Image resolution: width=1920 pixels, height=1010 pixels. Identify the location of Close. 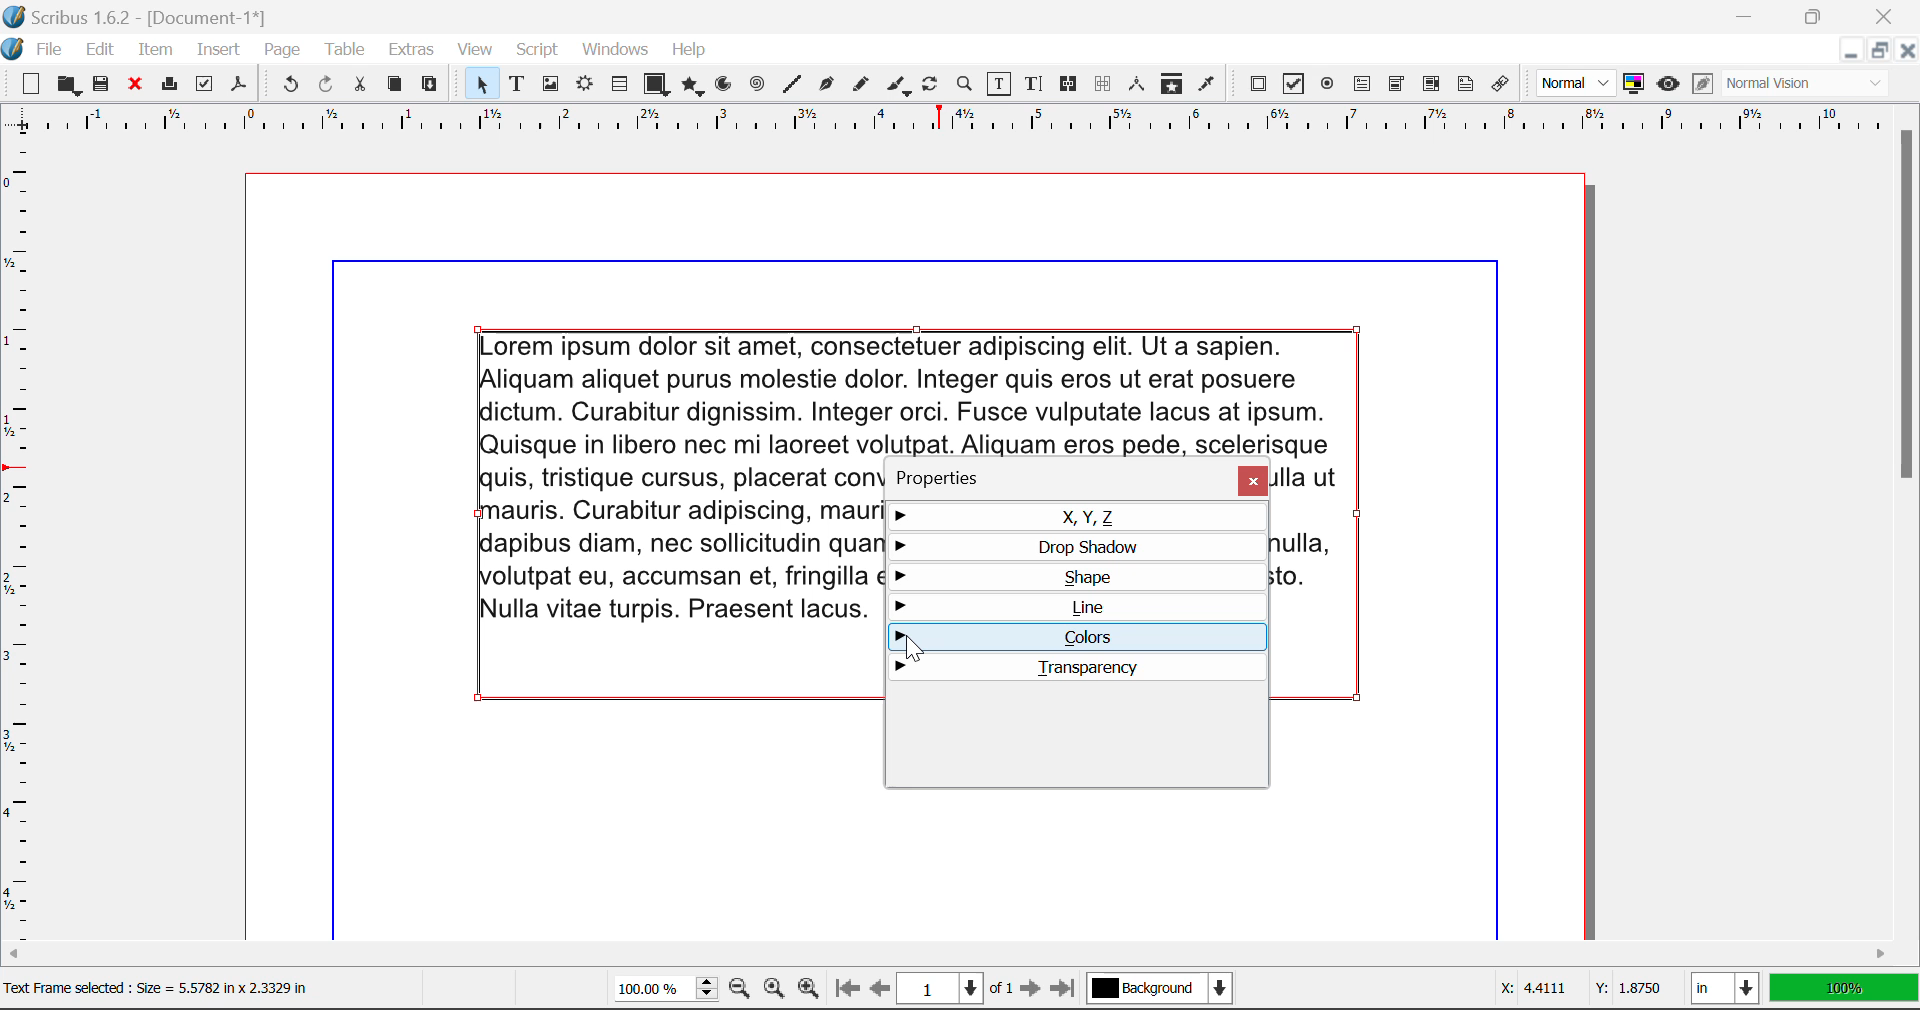
(1253, 480).